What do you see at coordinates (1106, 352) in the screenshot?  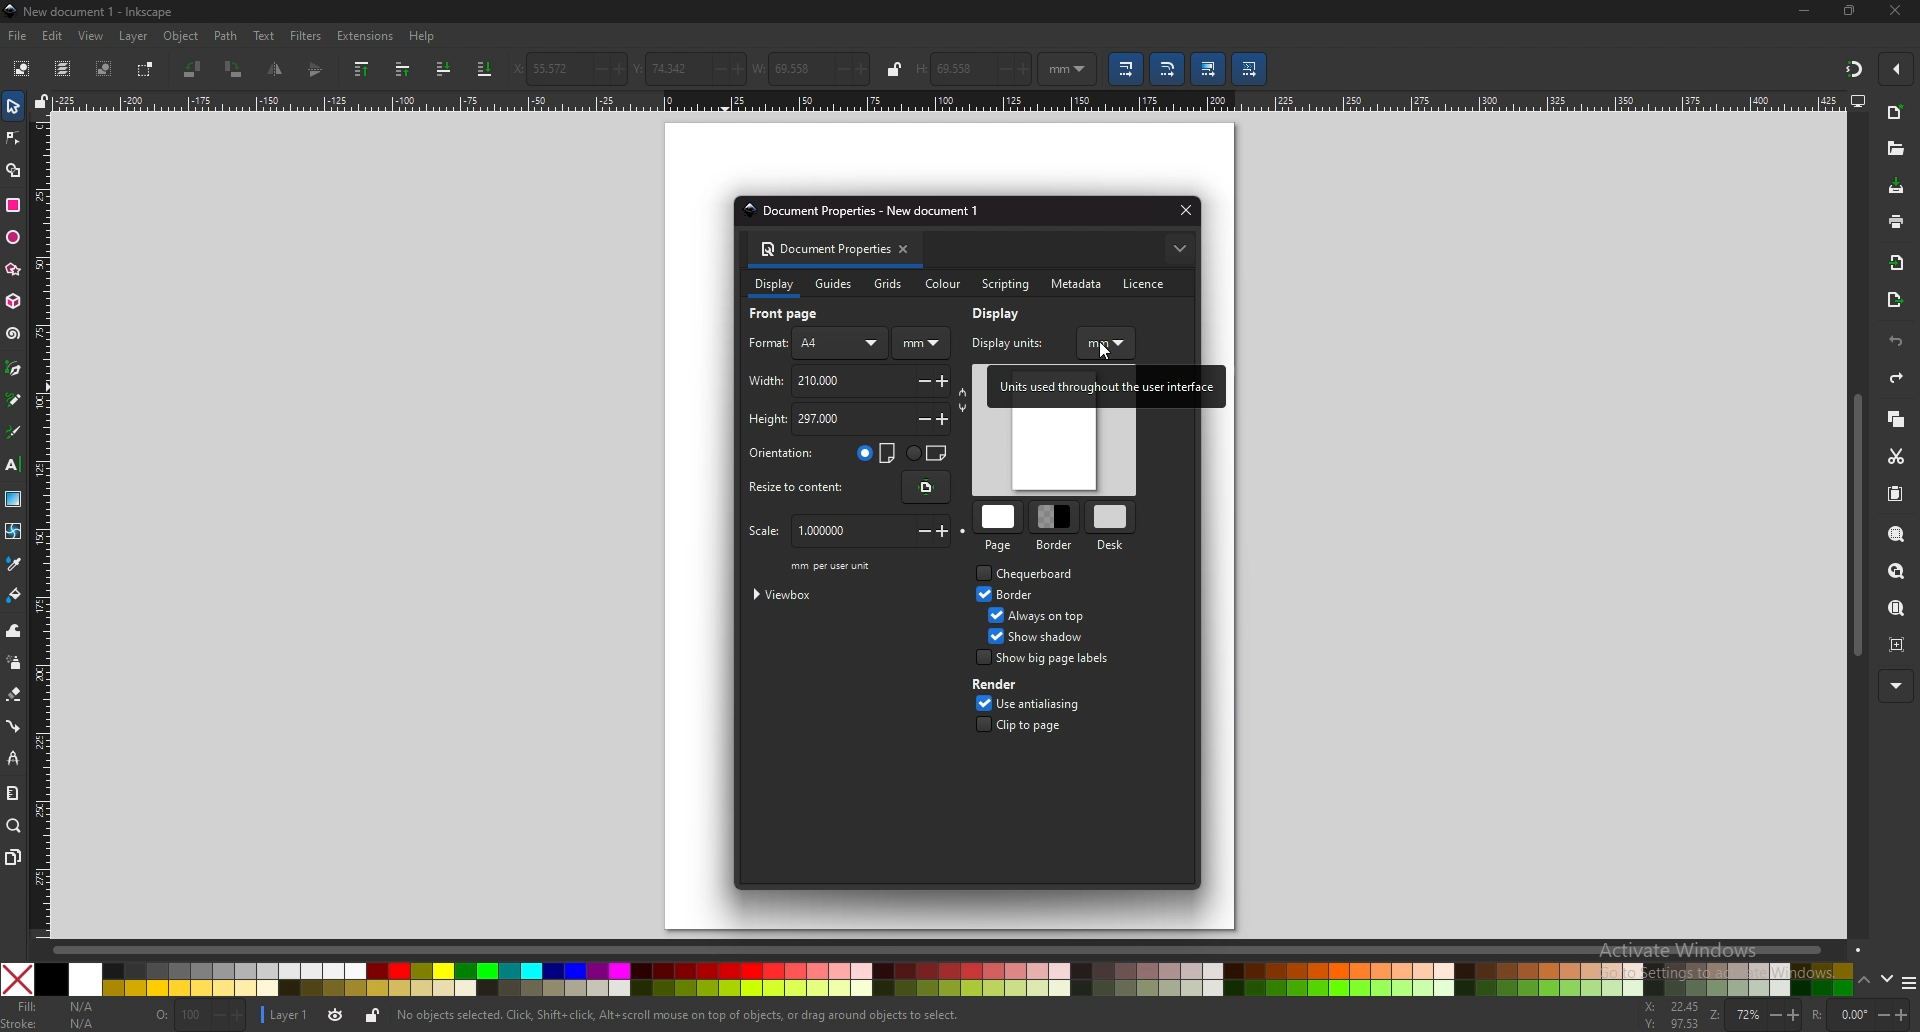 I see `Cursor` at bounding box center [1106, 352].